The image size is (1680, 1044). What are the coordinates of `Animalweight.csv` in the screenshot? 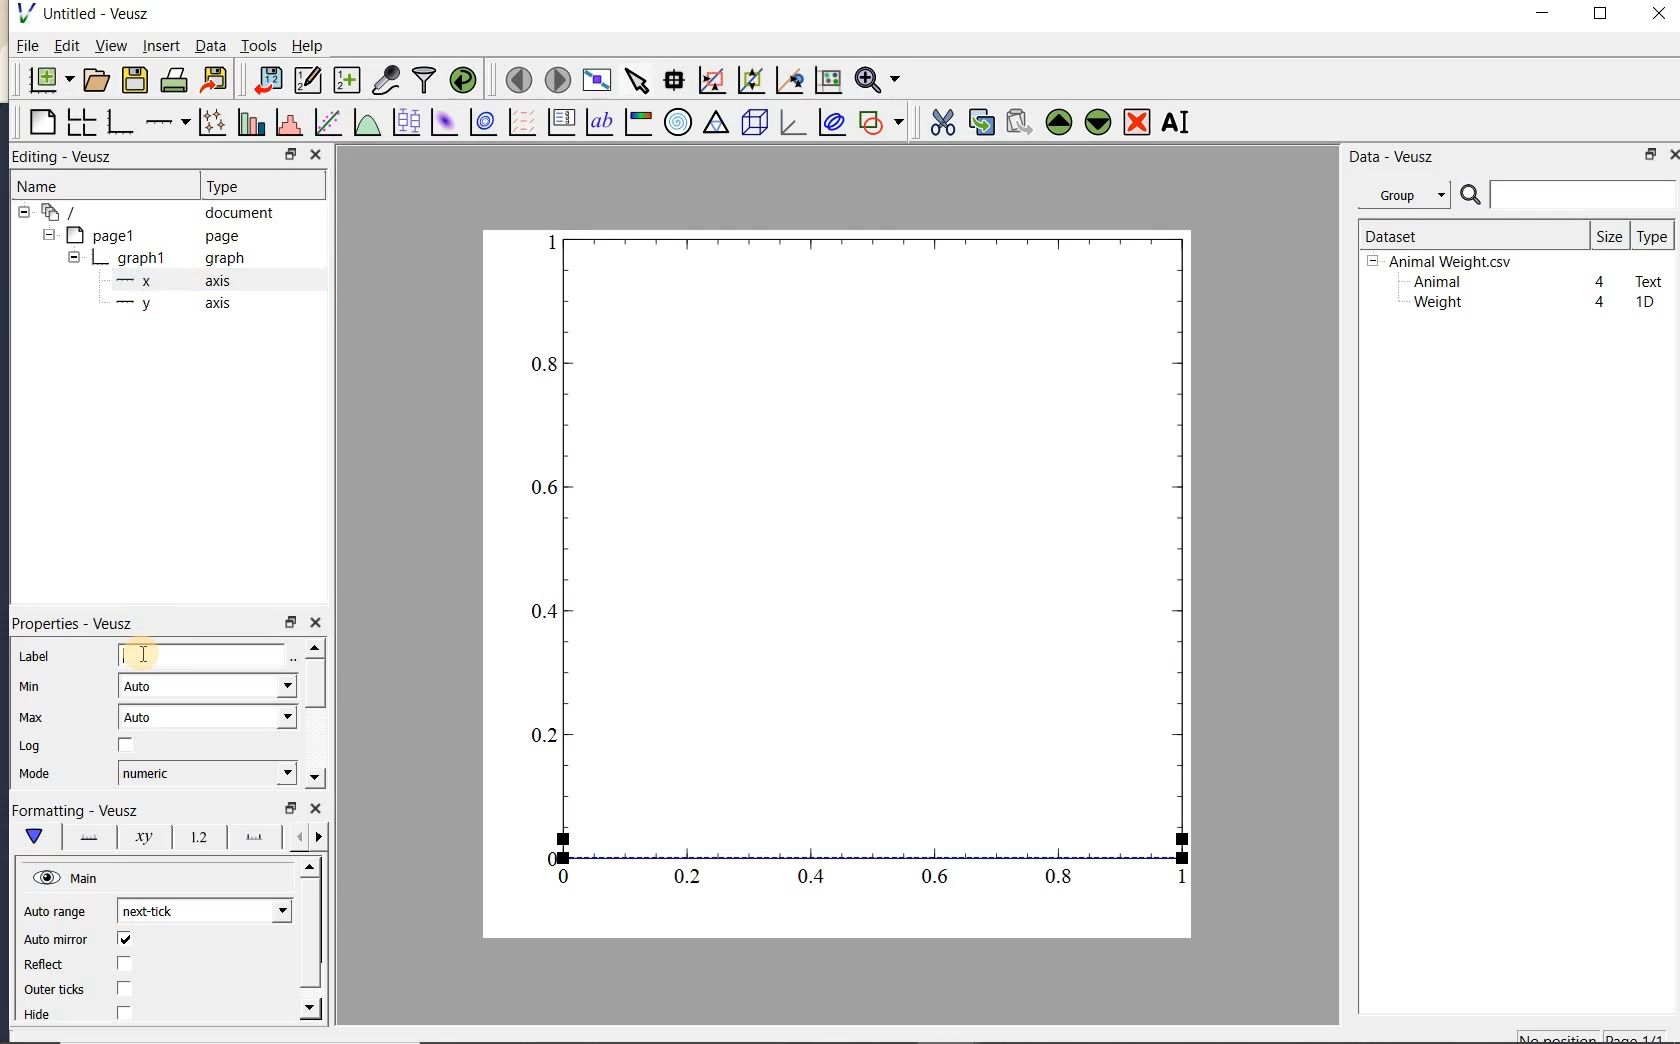 It's located at (1444, 262).